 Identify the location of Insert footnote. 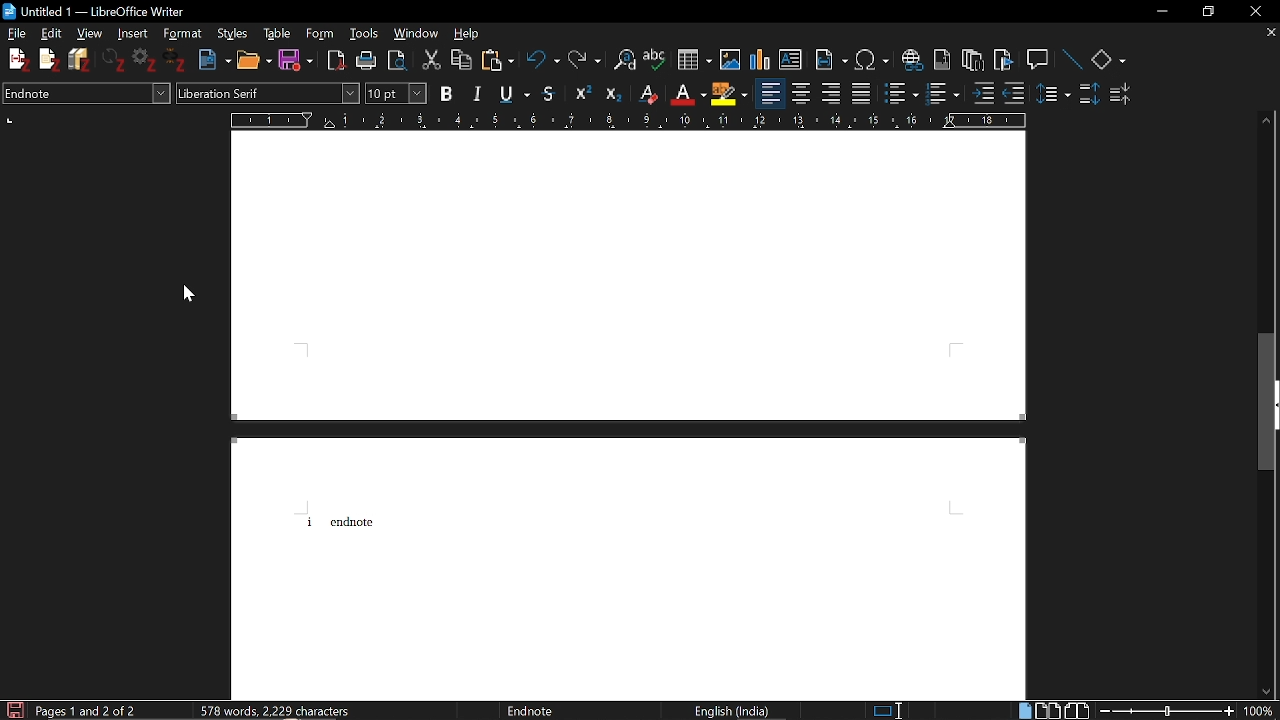
(943, 62).